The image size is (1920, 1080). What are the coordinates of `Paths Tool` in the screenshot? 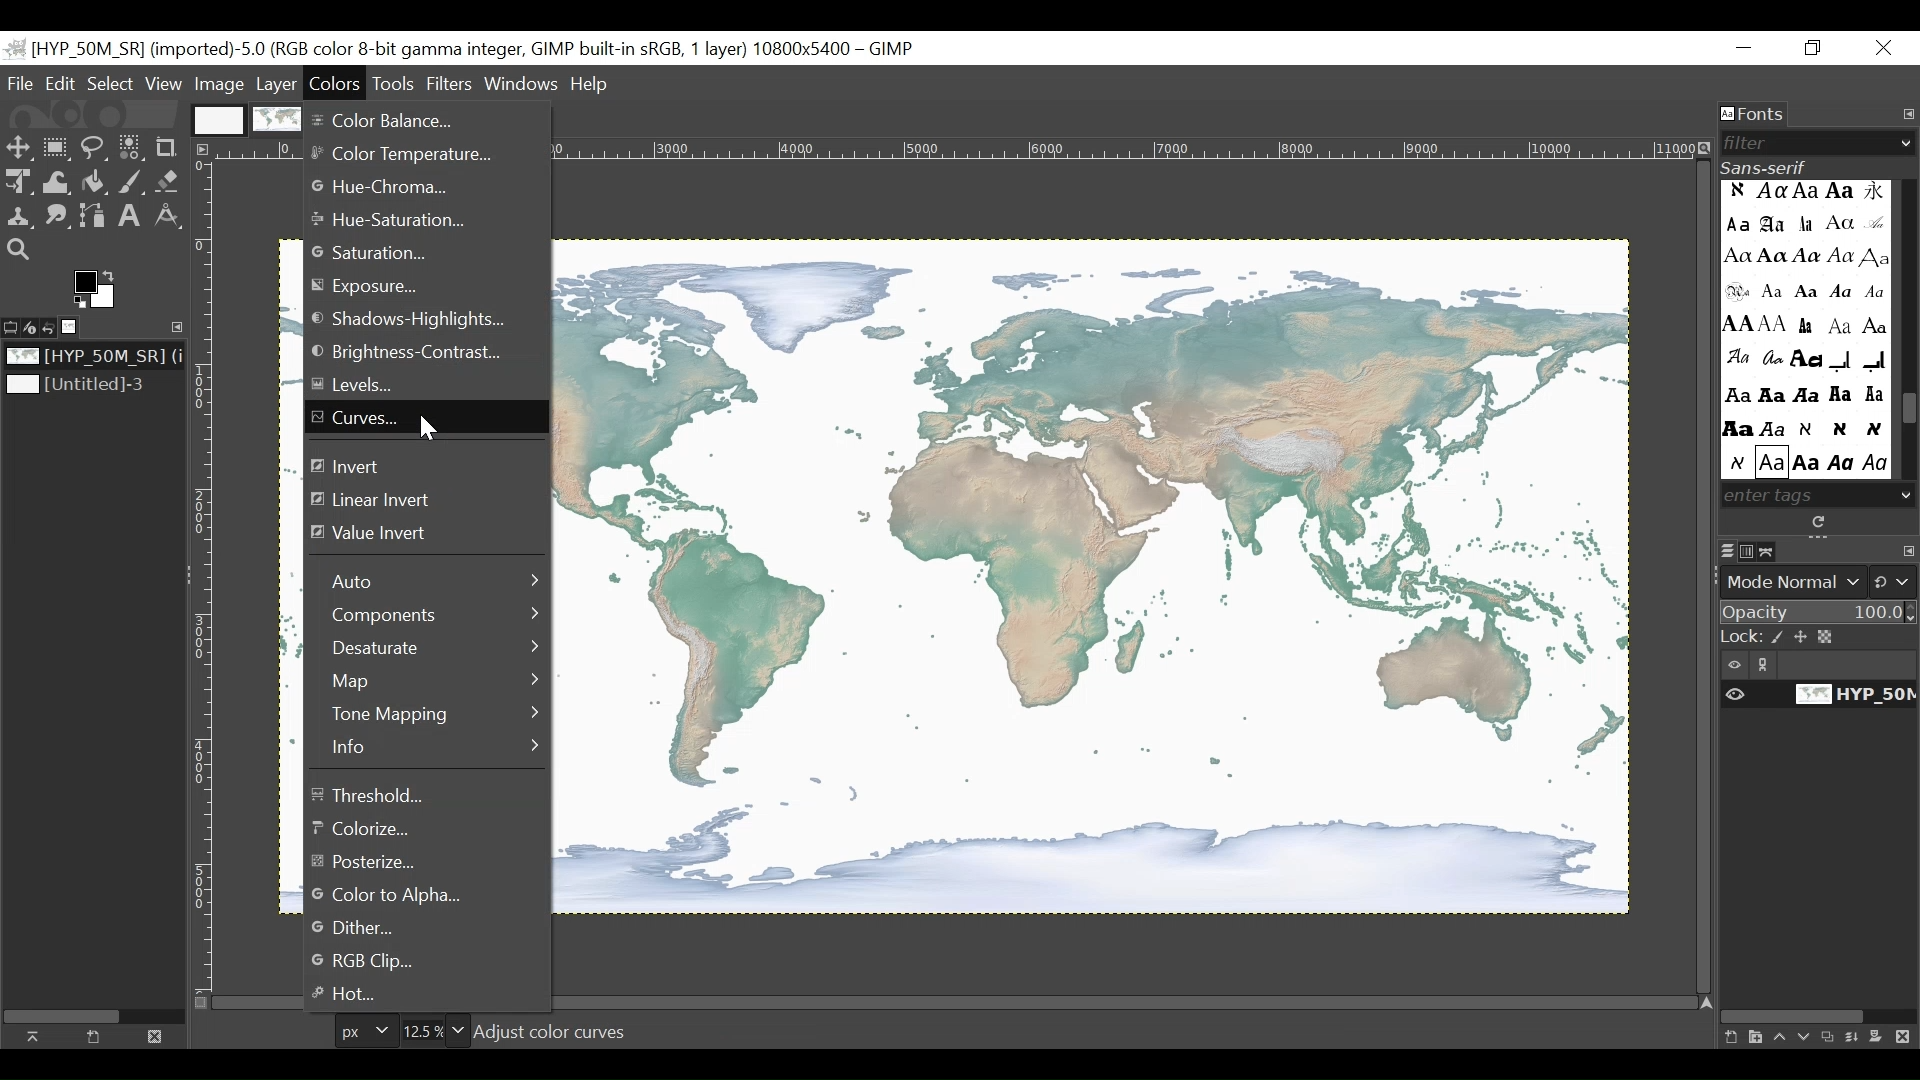 It's located at (94, 218).